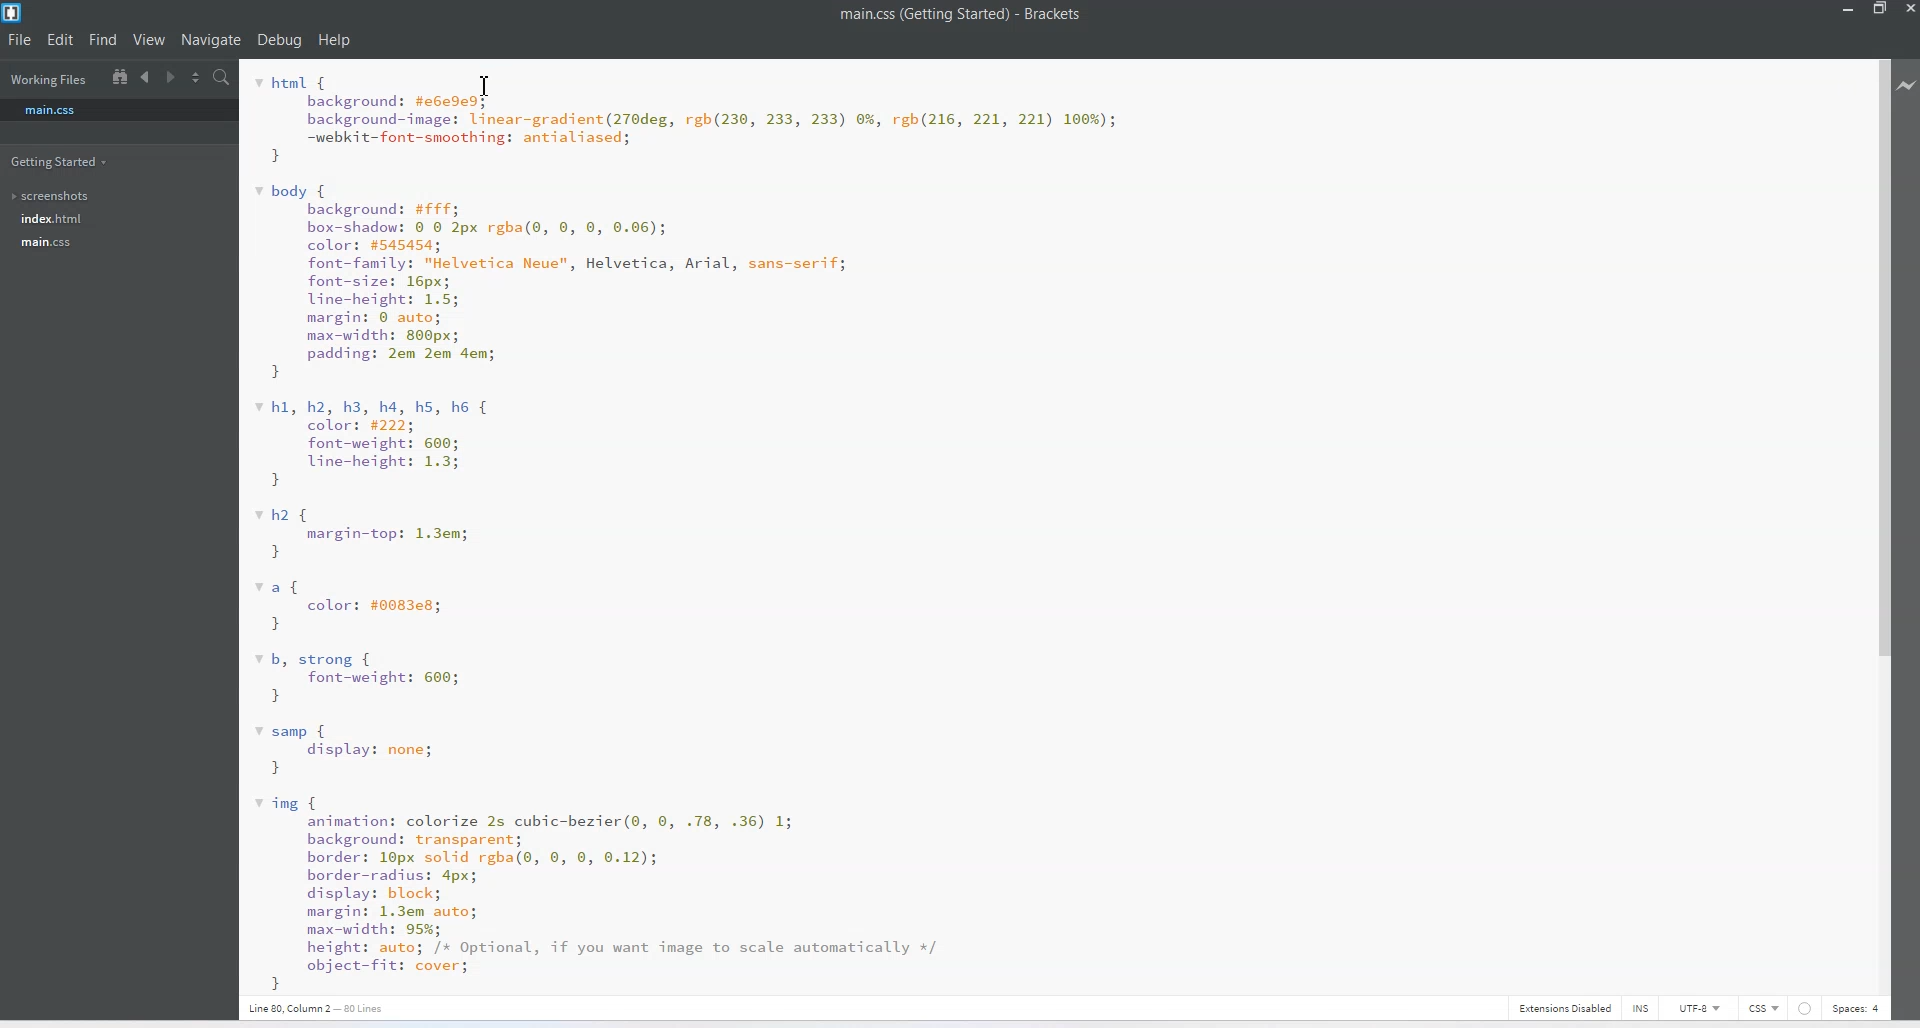 The width and height of the screenshot is (1920, 1028). What do you see at coordinates (961, 15) in the screenshot?
I see `Text 1` at bounding box center [961, 15].